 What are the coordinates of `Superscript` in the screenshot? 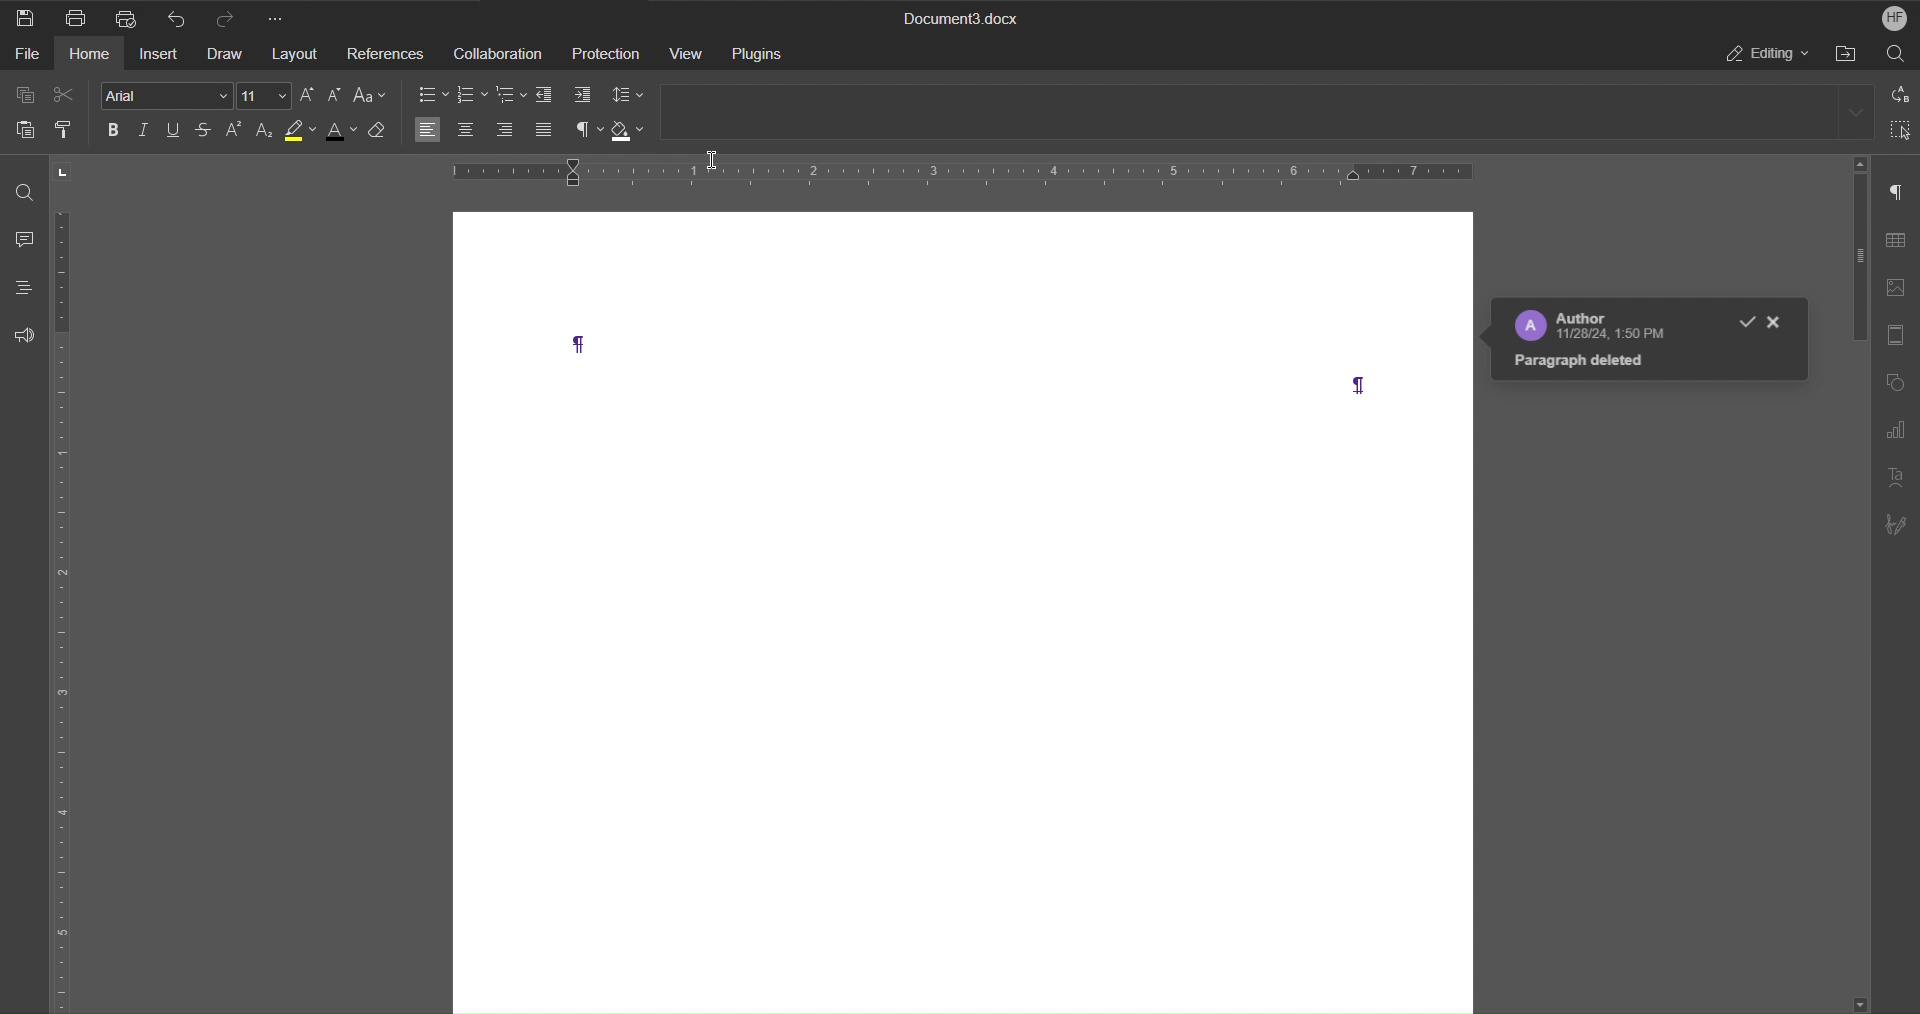 It's located at (238, 130).